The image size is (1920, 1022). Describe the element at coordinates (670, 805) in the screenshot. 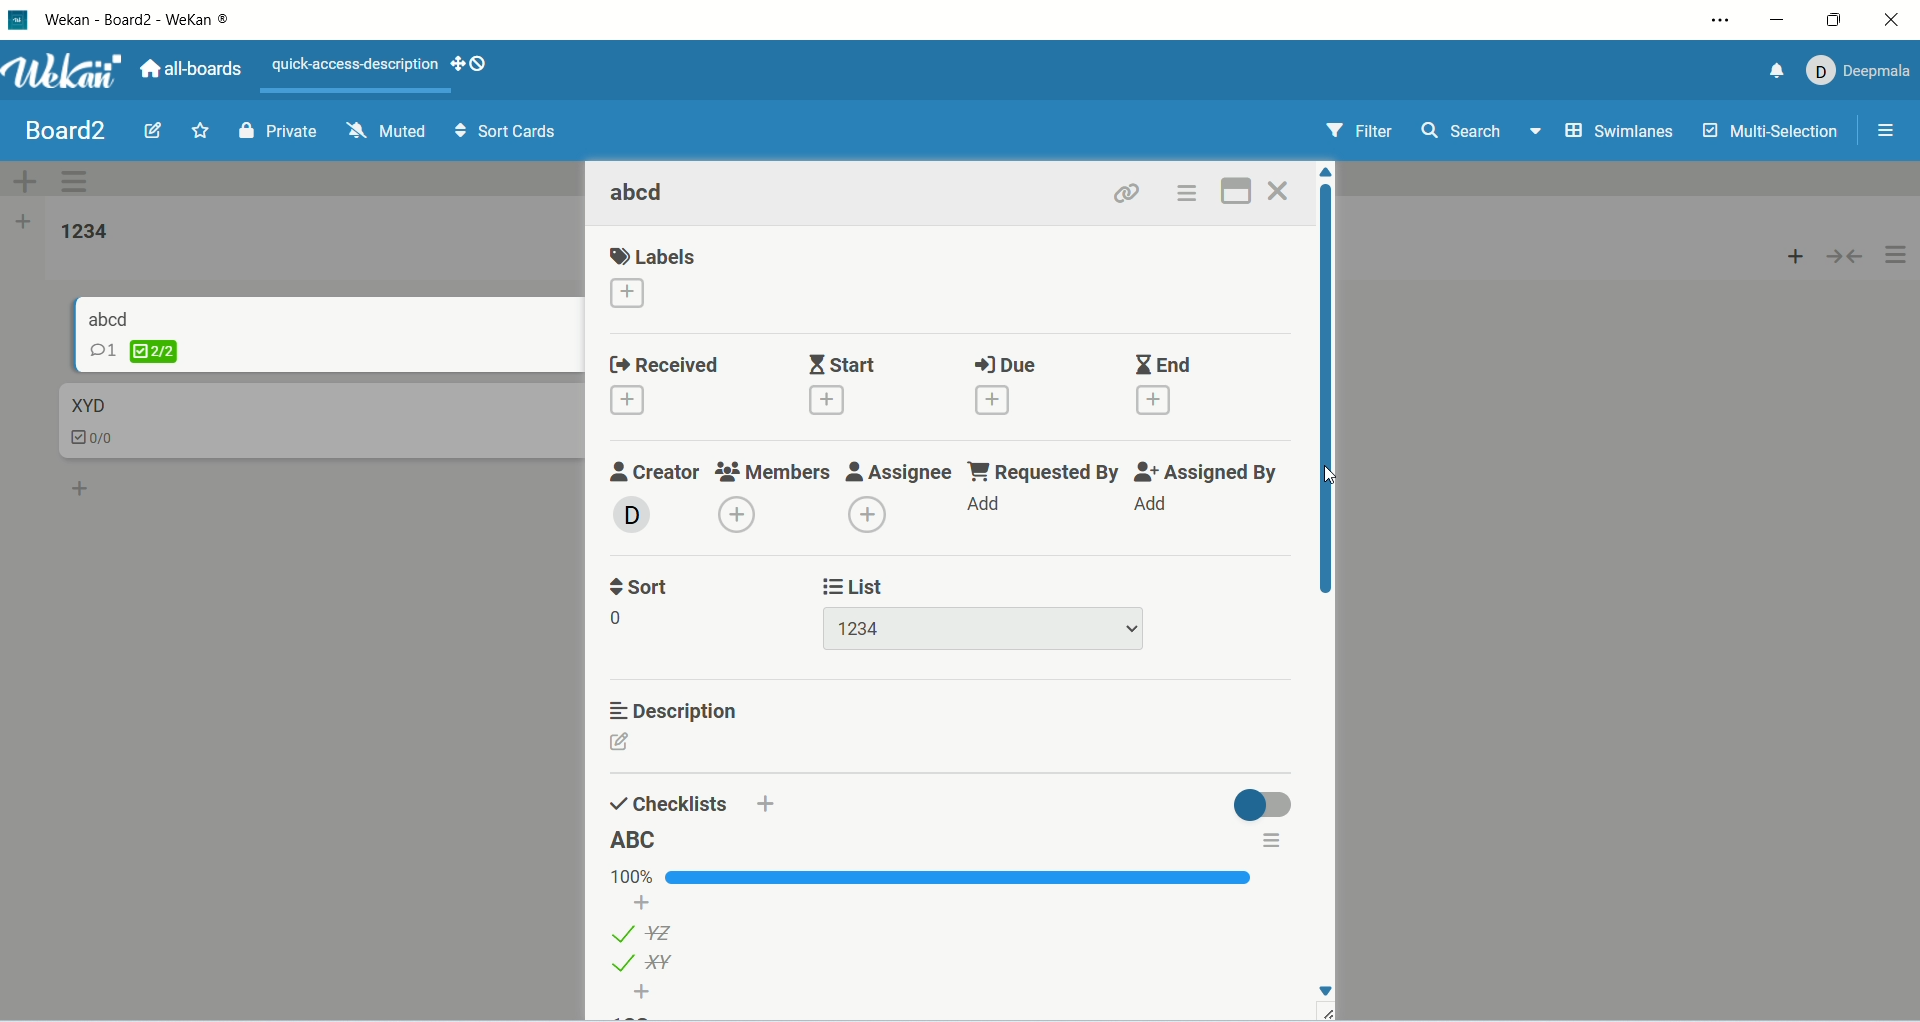

I see `checklists` at that location.